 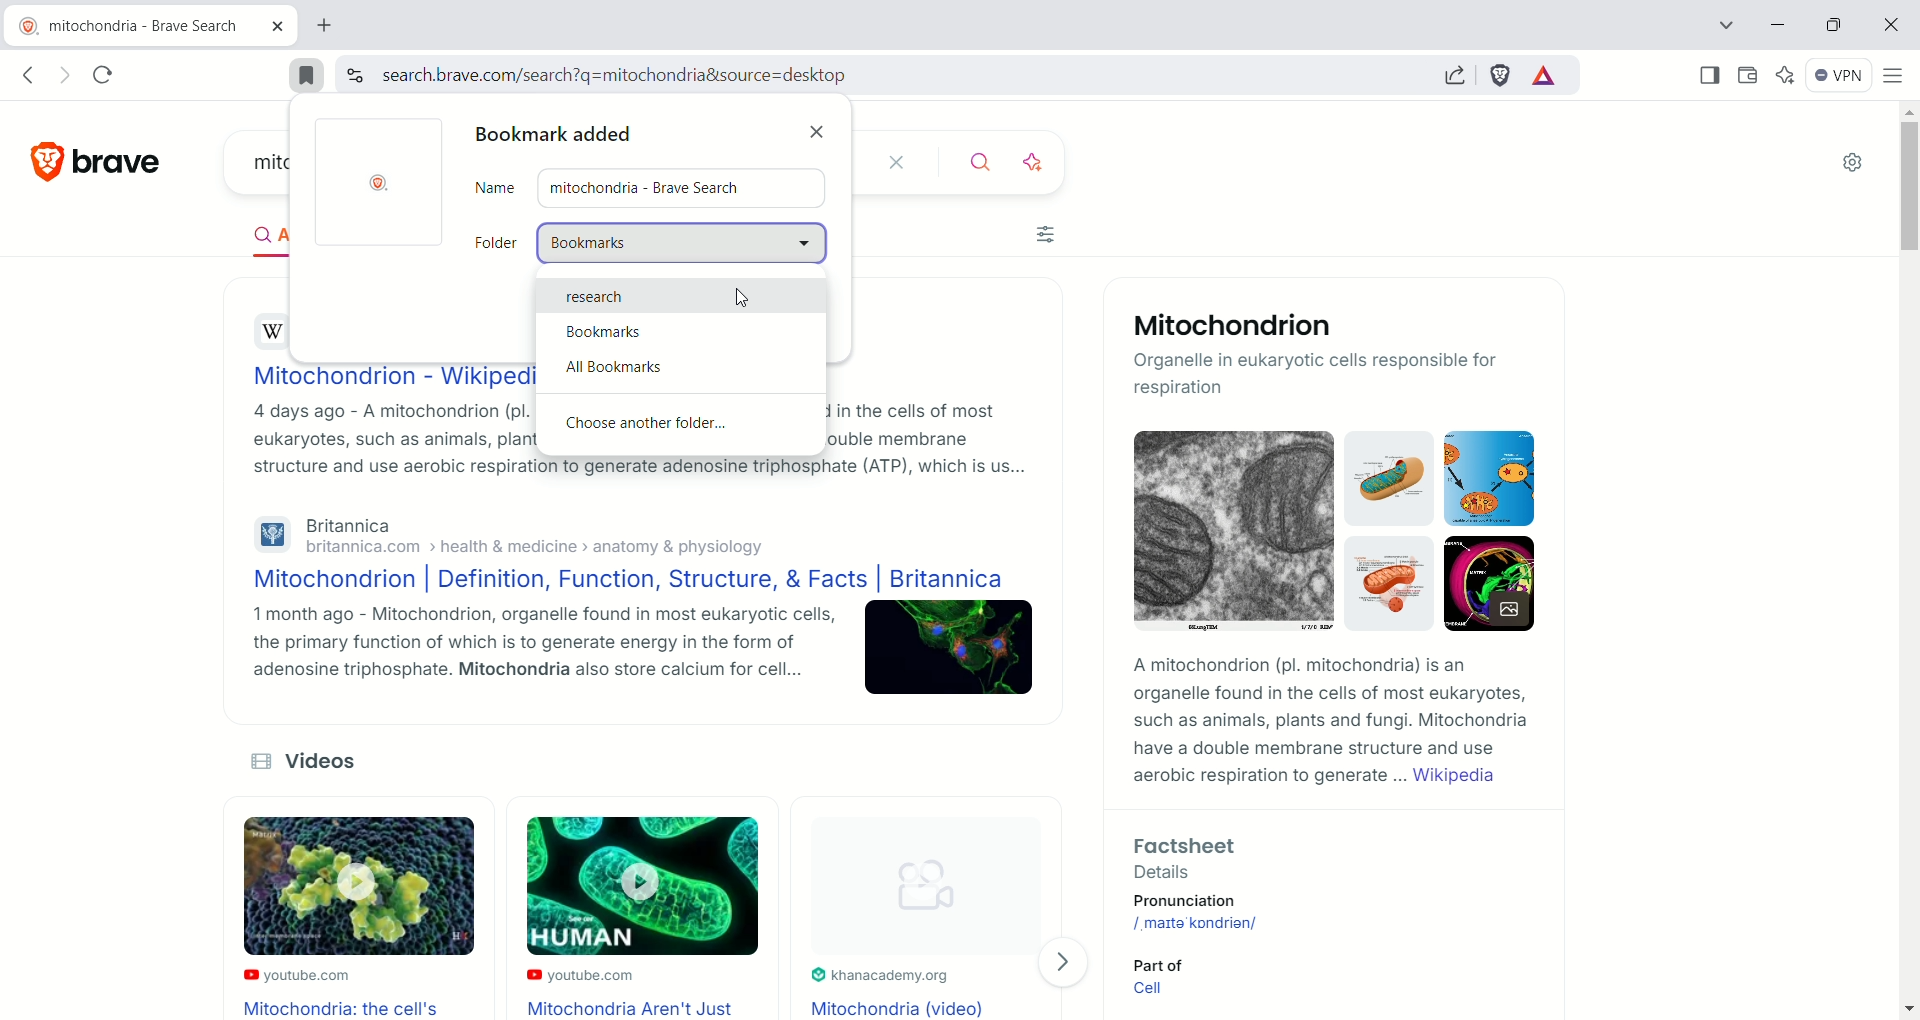 What do you see at coordinates (26, 75) in the screenshot?
I see `go back` at bounding box center [26, 75].